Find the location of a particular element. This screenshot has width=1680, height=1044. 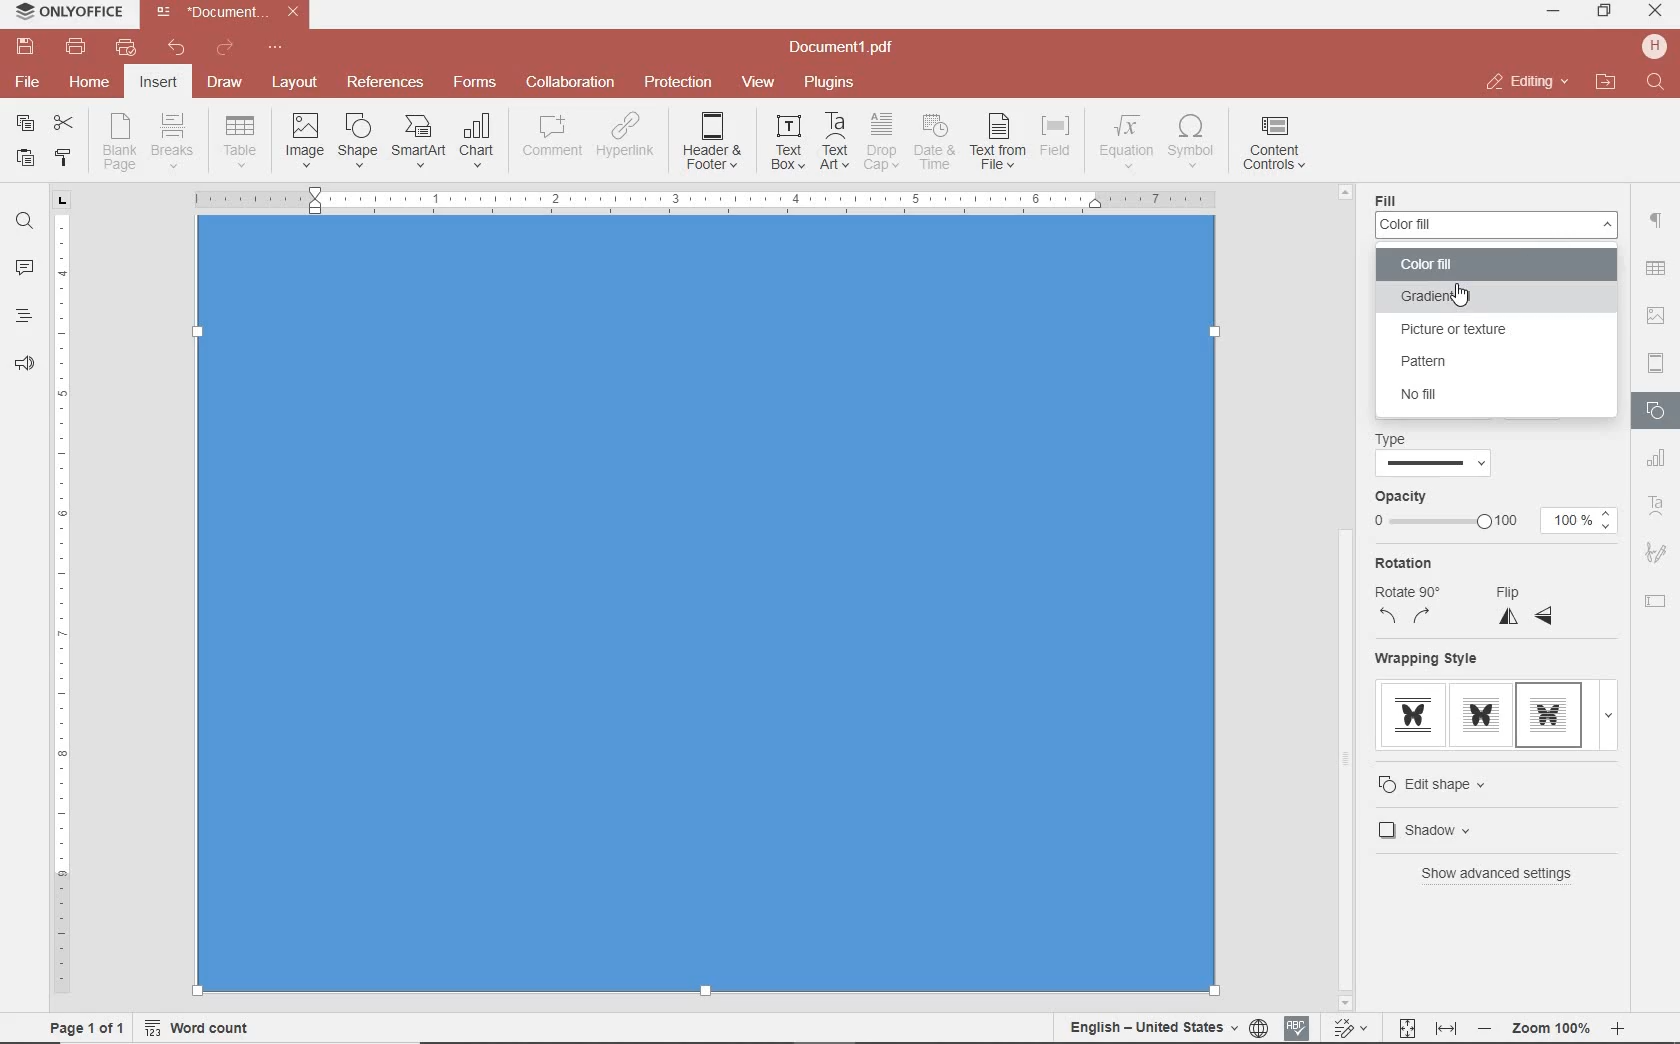

ROTATION is located at coordinates (1408, 594).